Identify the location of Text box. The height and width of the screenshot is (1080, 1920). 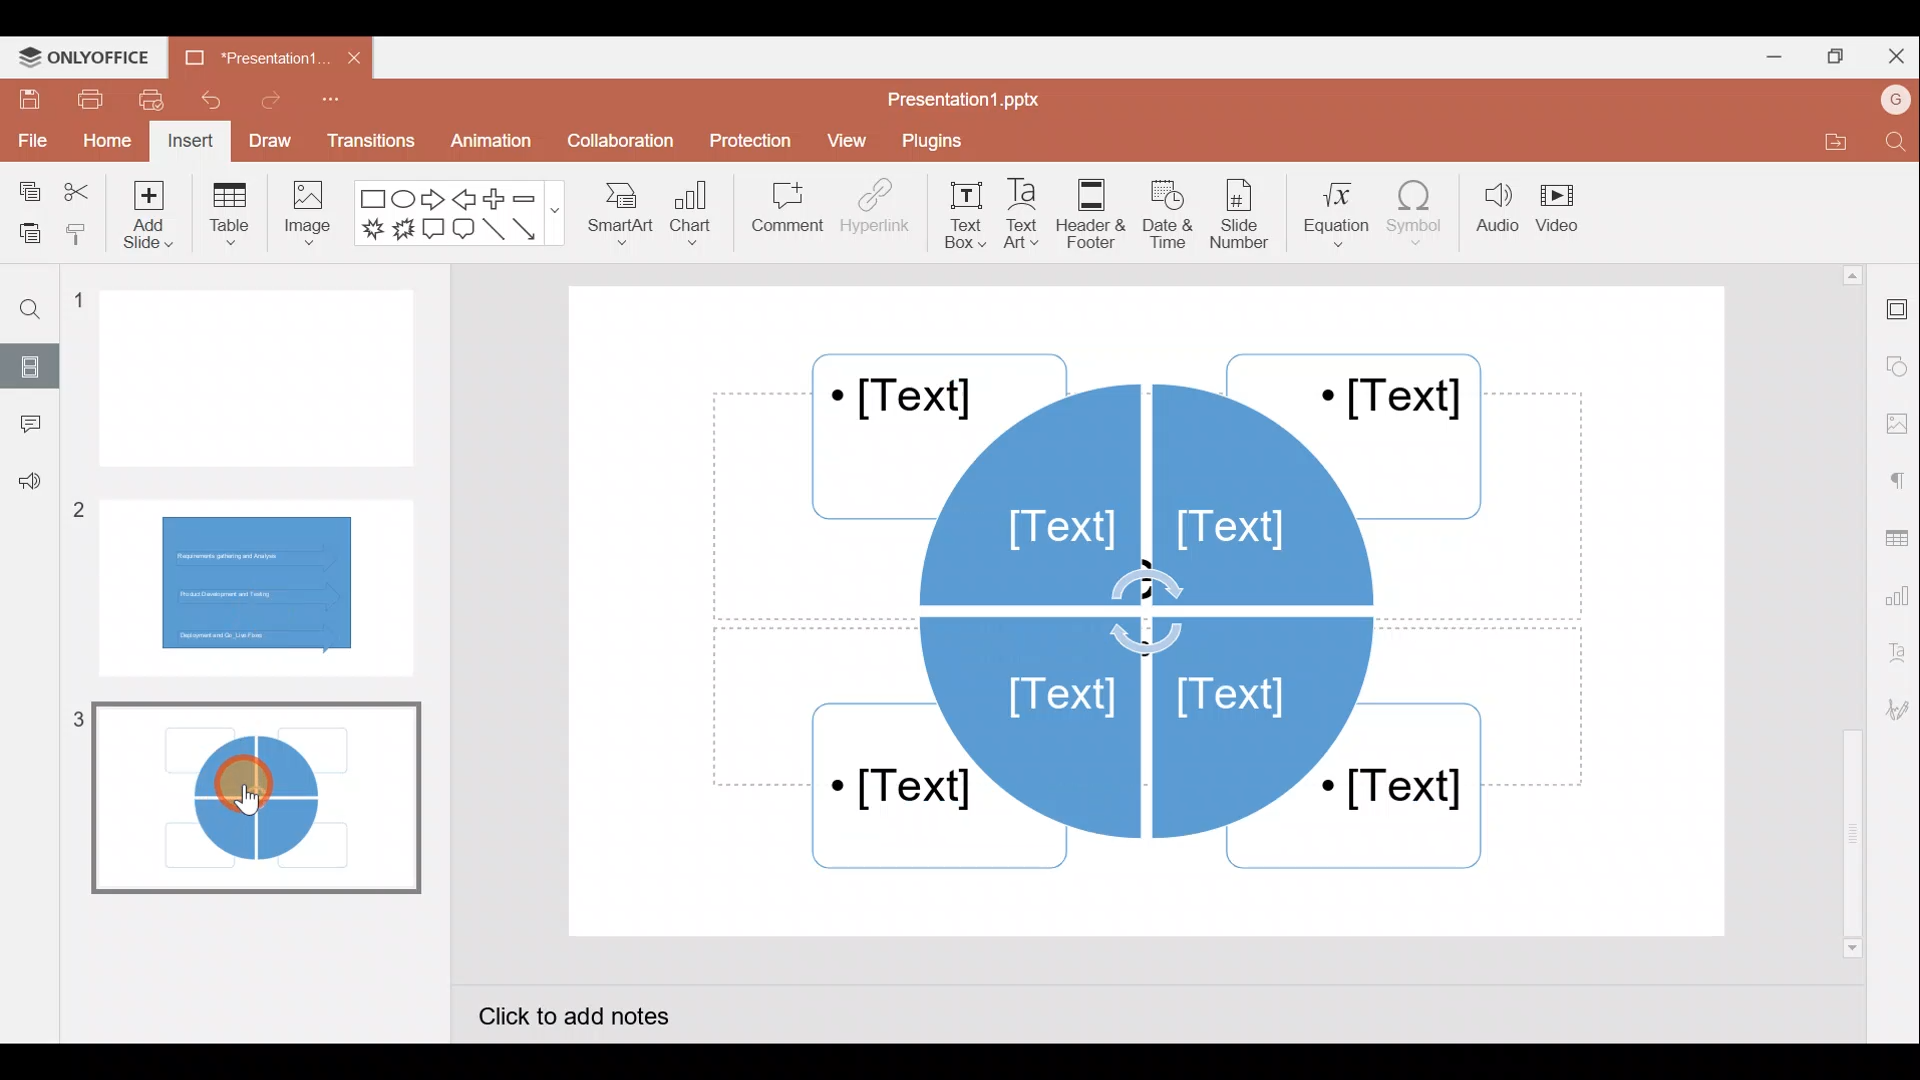
(960, 215).